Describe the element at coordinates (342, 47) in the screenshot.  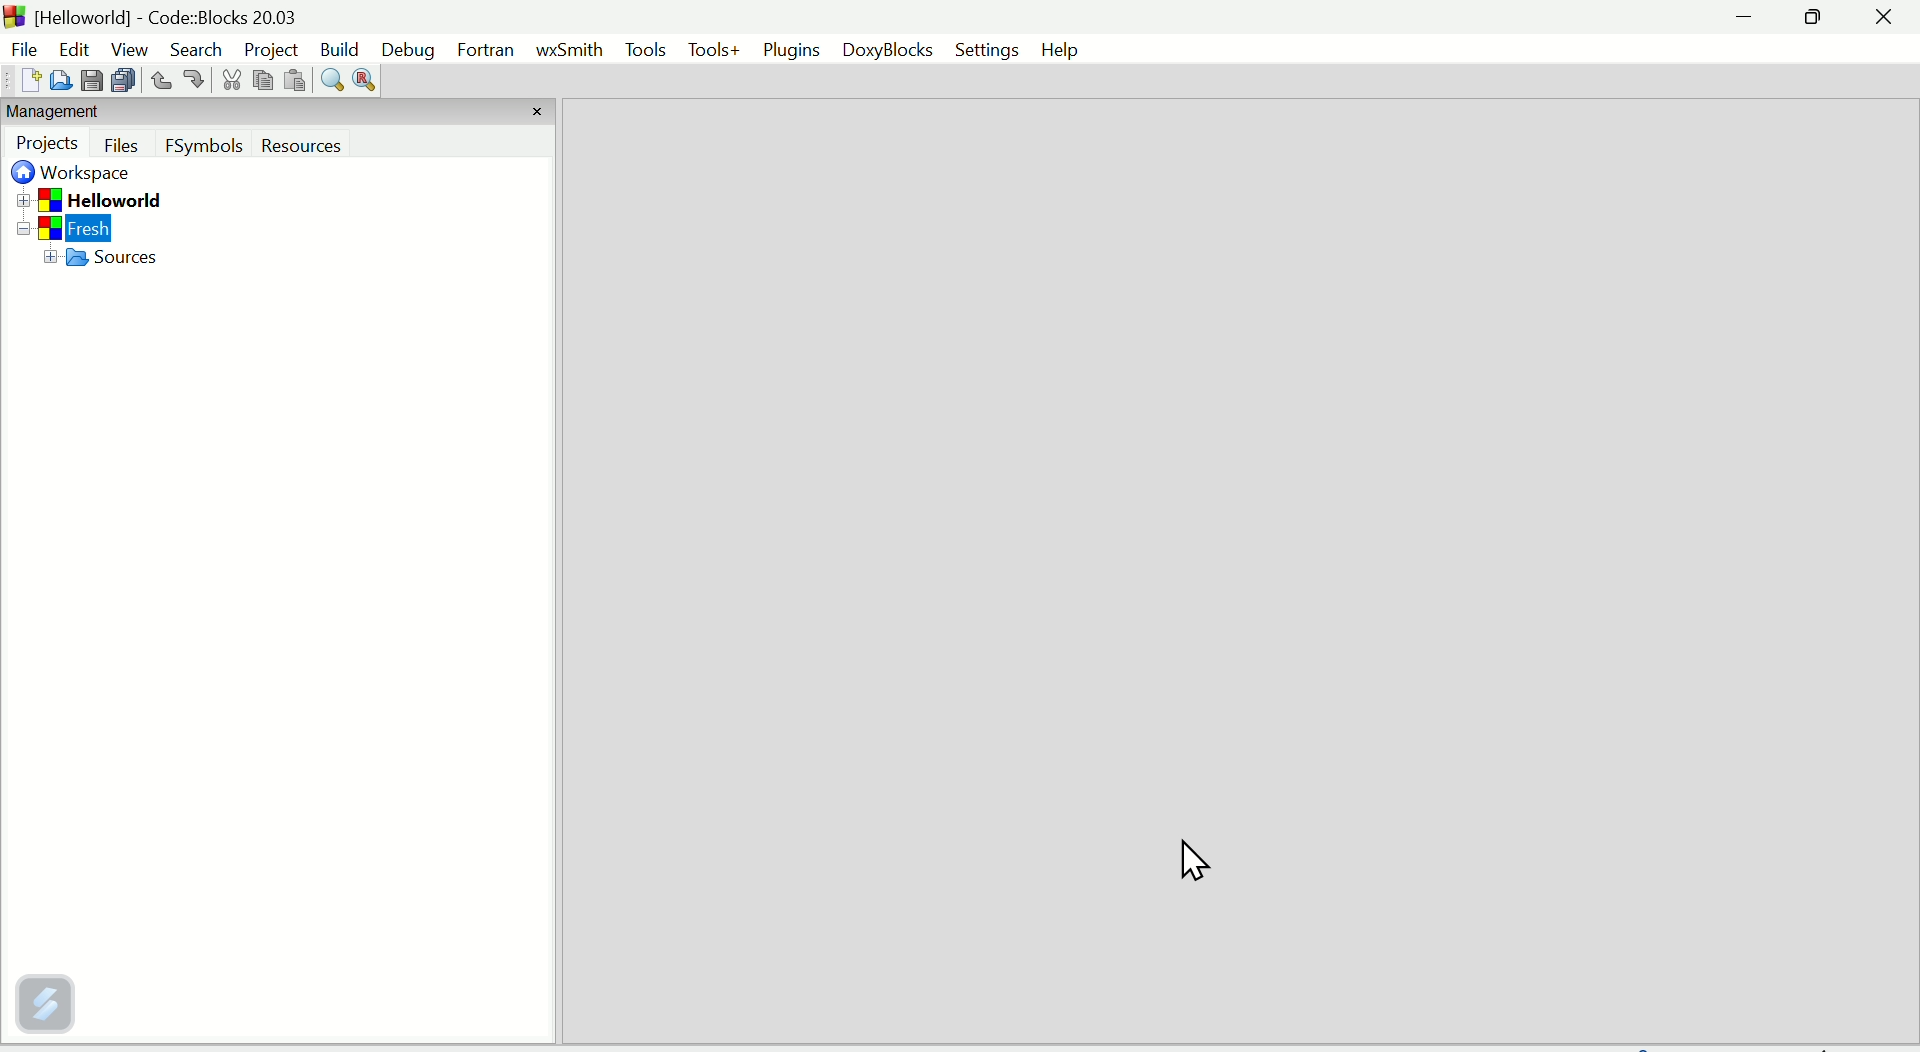
I see `Build` at that location.